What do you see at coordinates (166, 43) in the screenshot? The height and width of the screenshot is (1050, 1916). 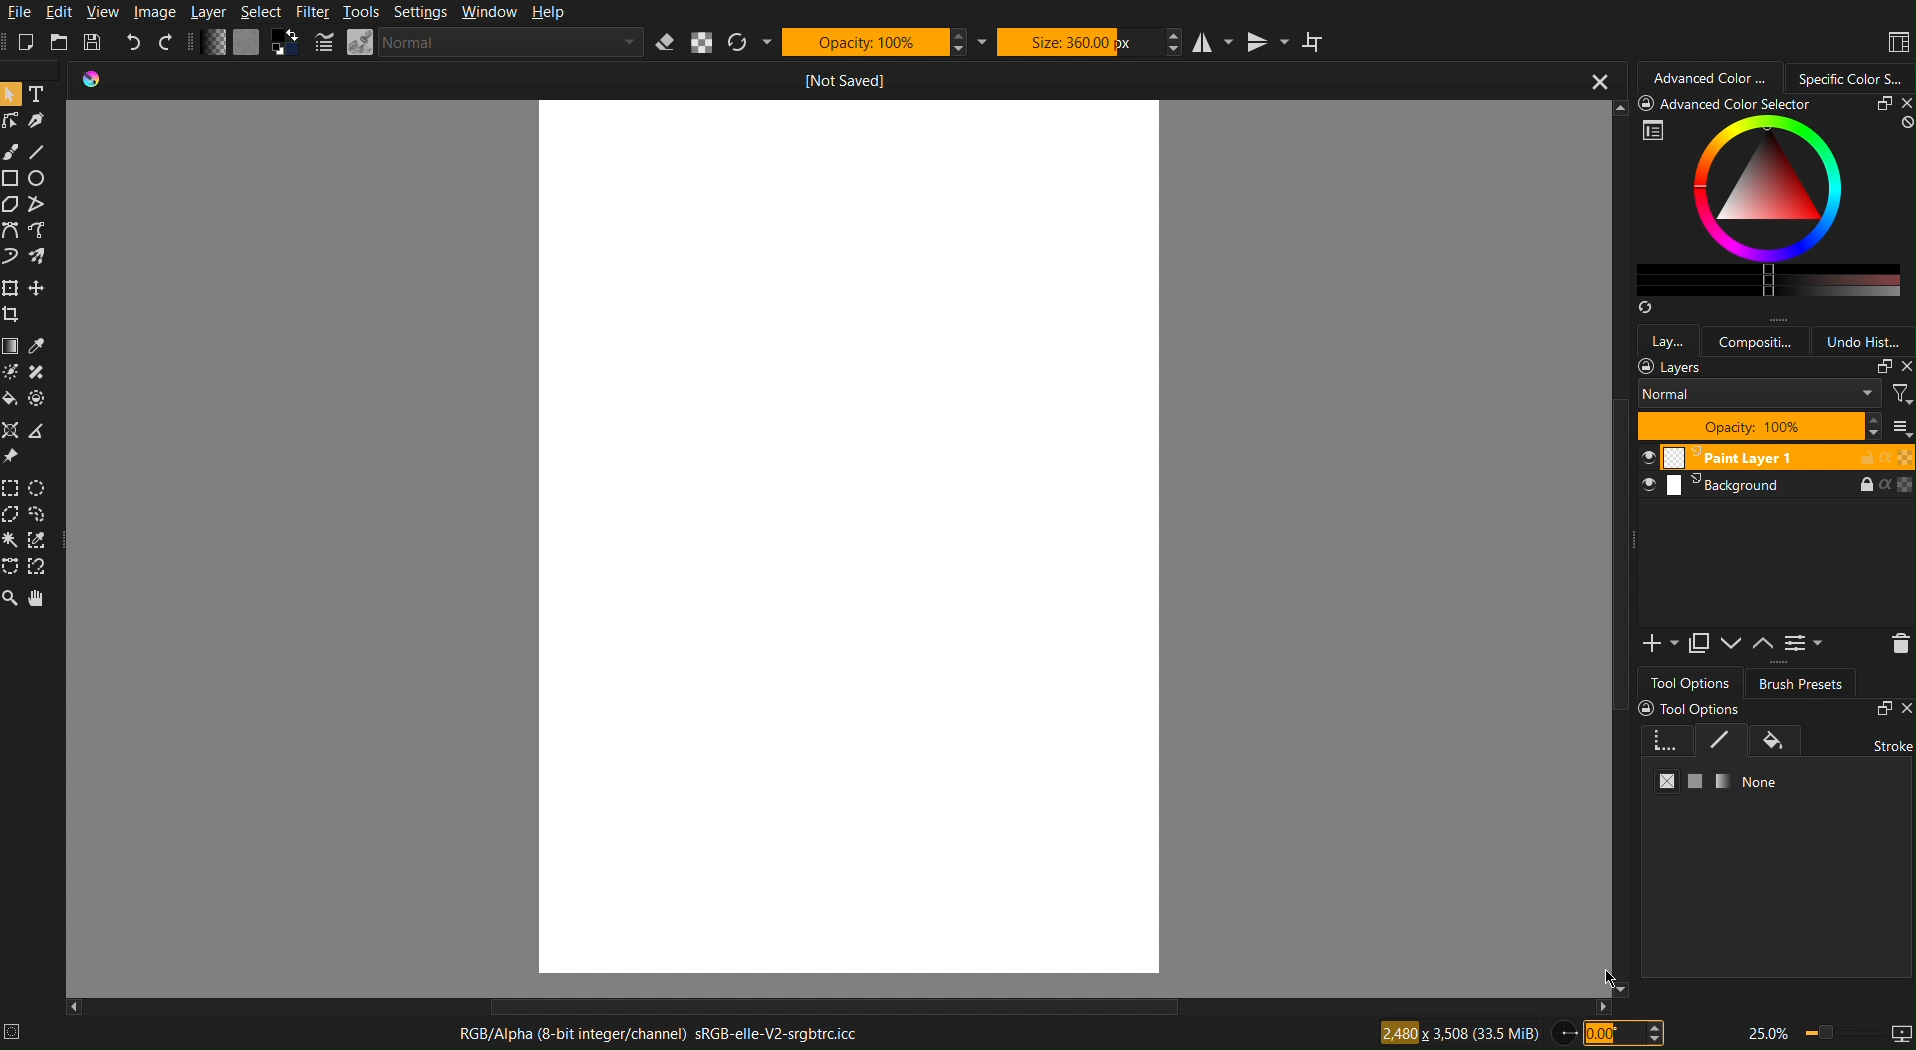 I see `Redo` at bounding box center [166, 43].